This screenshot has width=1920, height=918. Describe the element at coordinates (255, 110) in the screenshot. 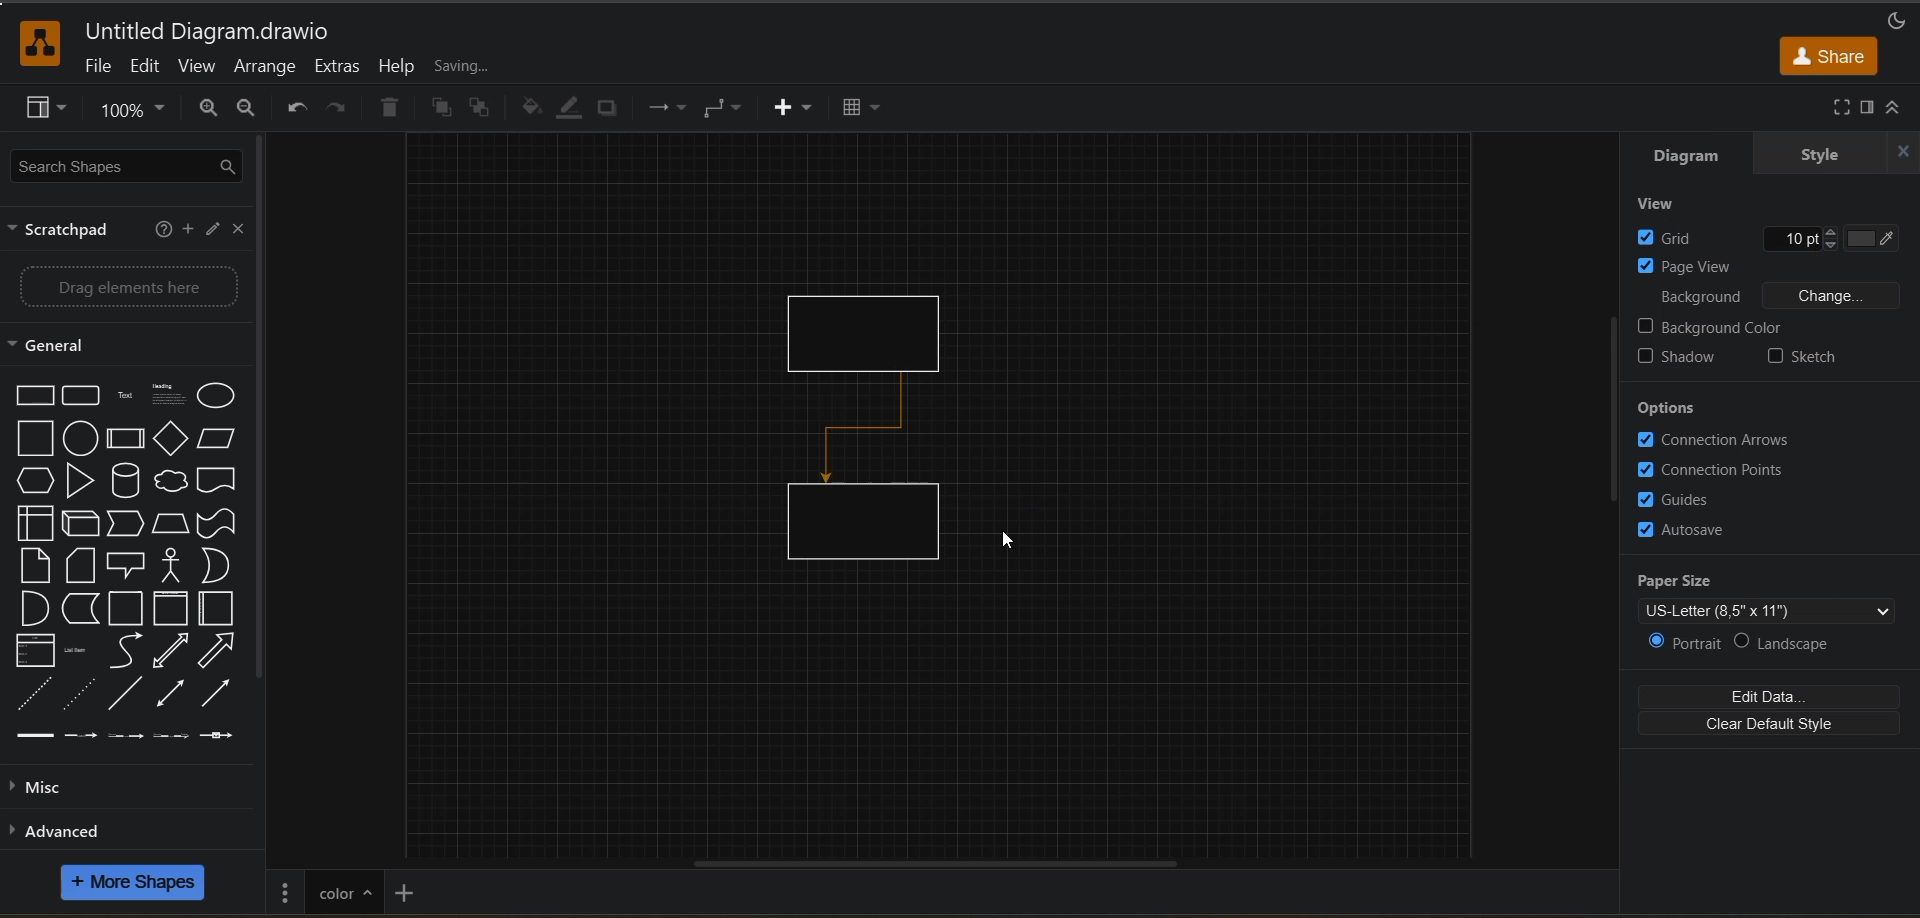

I see `zoom out` at that location.